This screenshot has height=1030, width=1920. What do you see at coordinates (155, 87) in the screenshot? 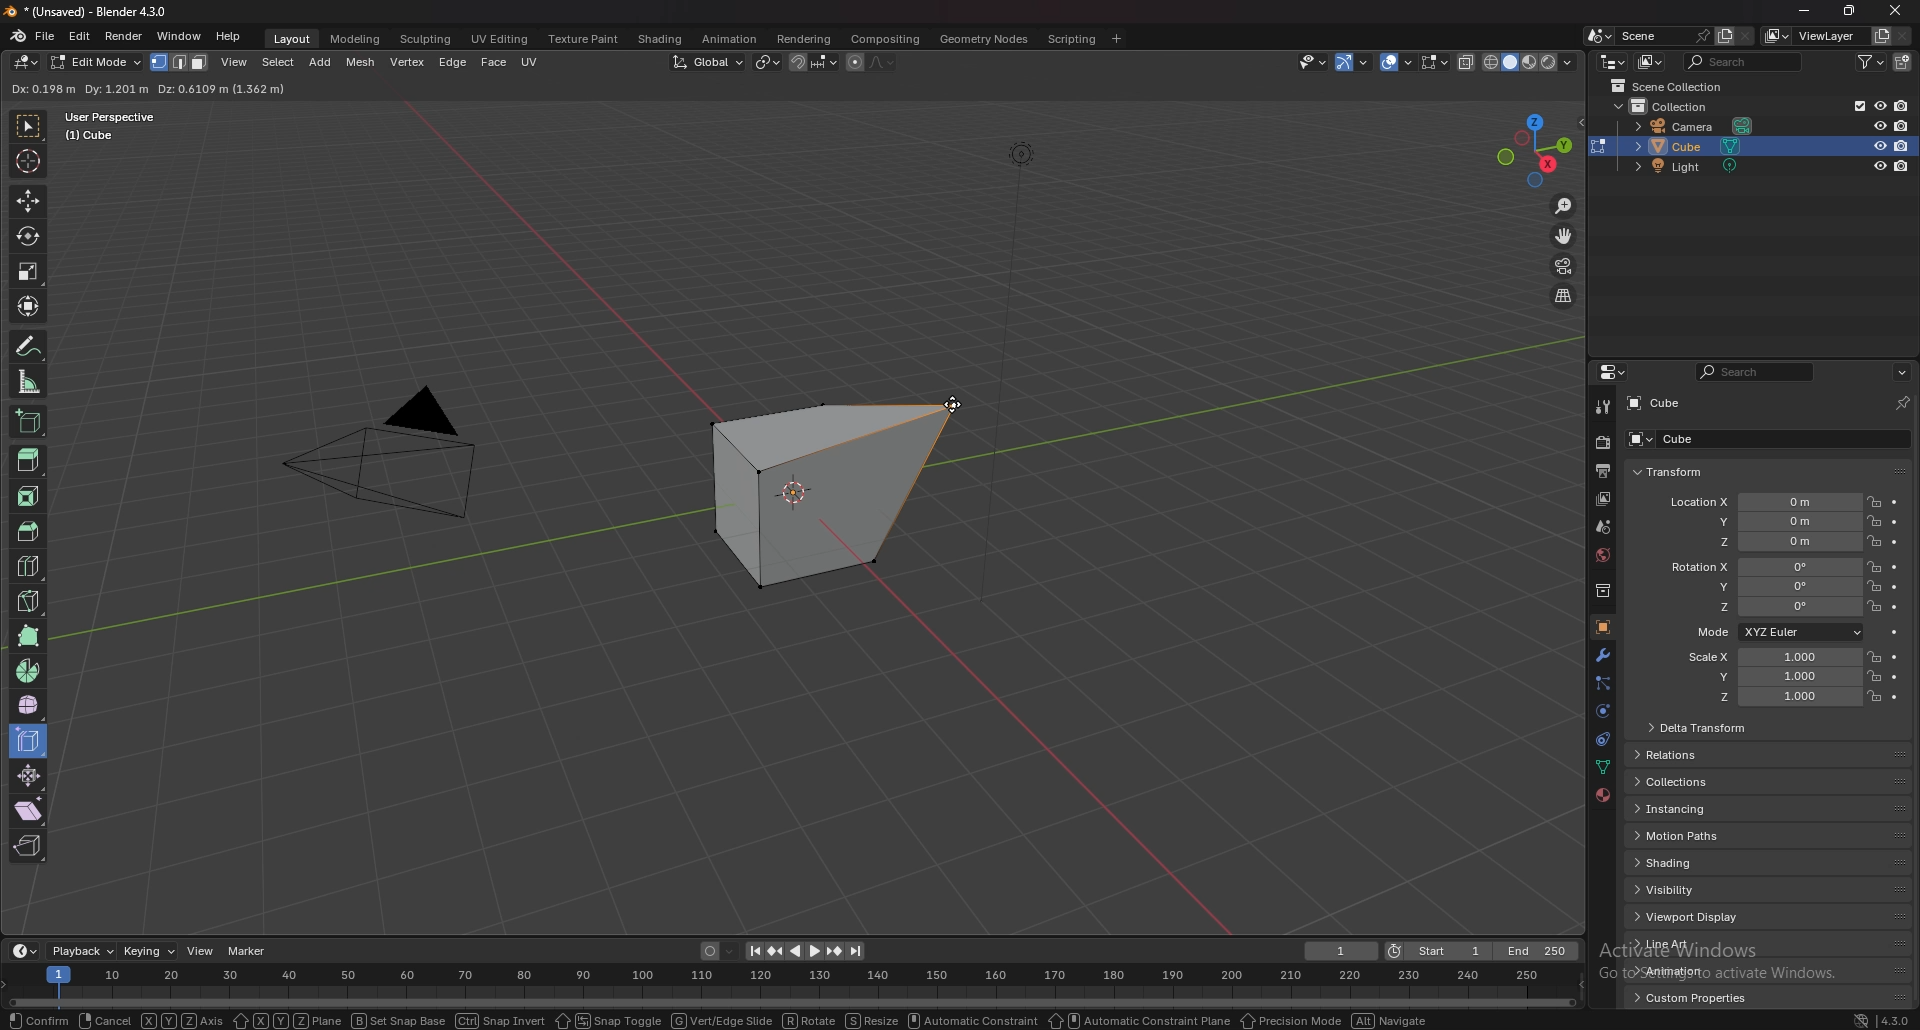
I see `info` at bounding box center [155, 87].